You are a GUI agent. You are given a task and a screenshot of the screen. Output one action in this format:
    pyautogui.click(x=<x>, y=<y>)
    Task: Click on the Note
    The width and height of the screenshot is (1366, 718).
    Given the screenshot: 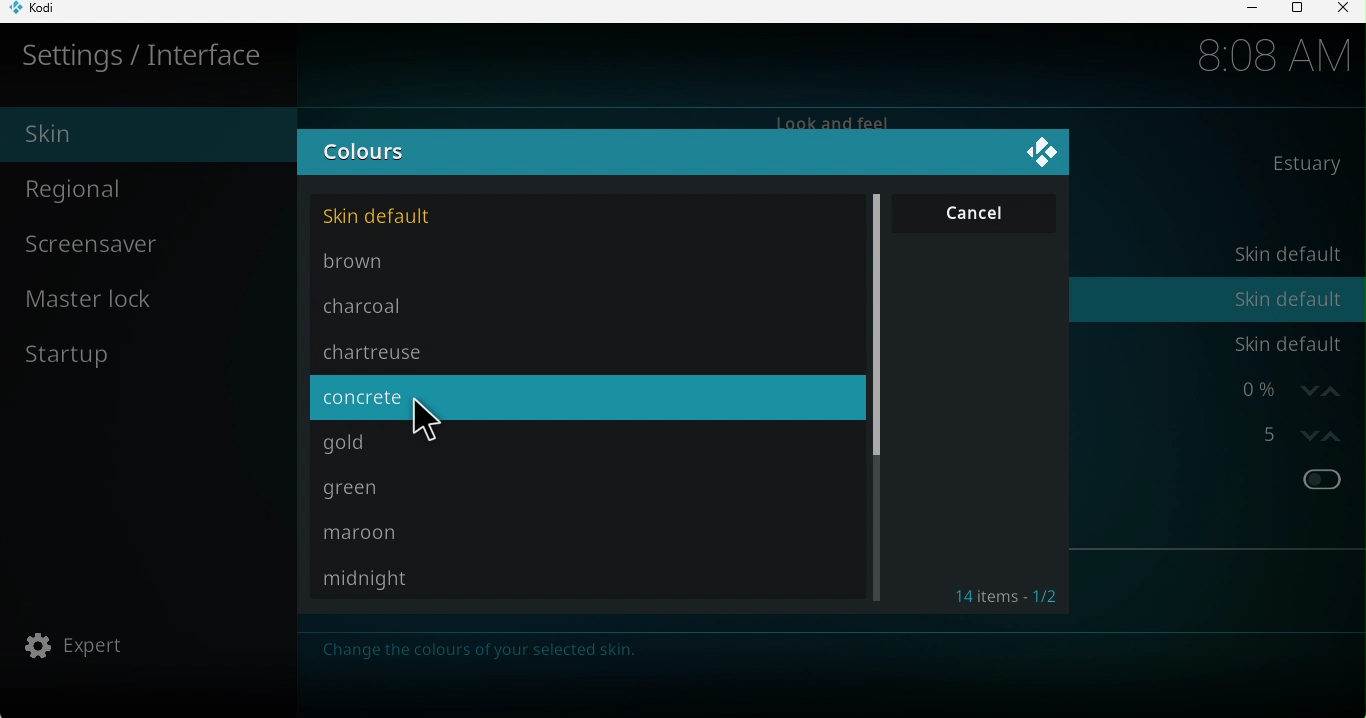 What is the action you would take?
    pyautogui.click(x=503, y=651)
    